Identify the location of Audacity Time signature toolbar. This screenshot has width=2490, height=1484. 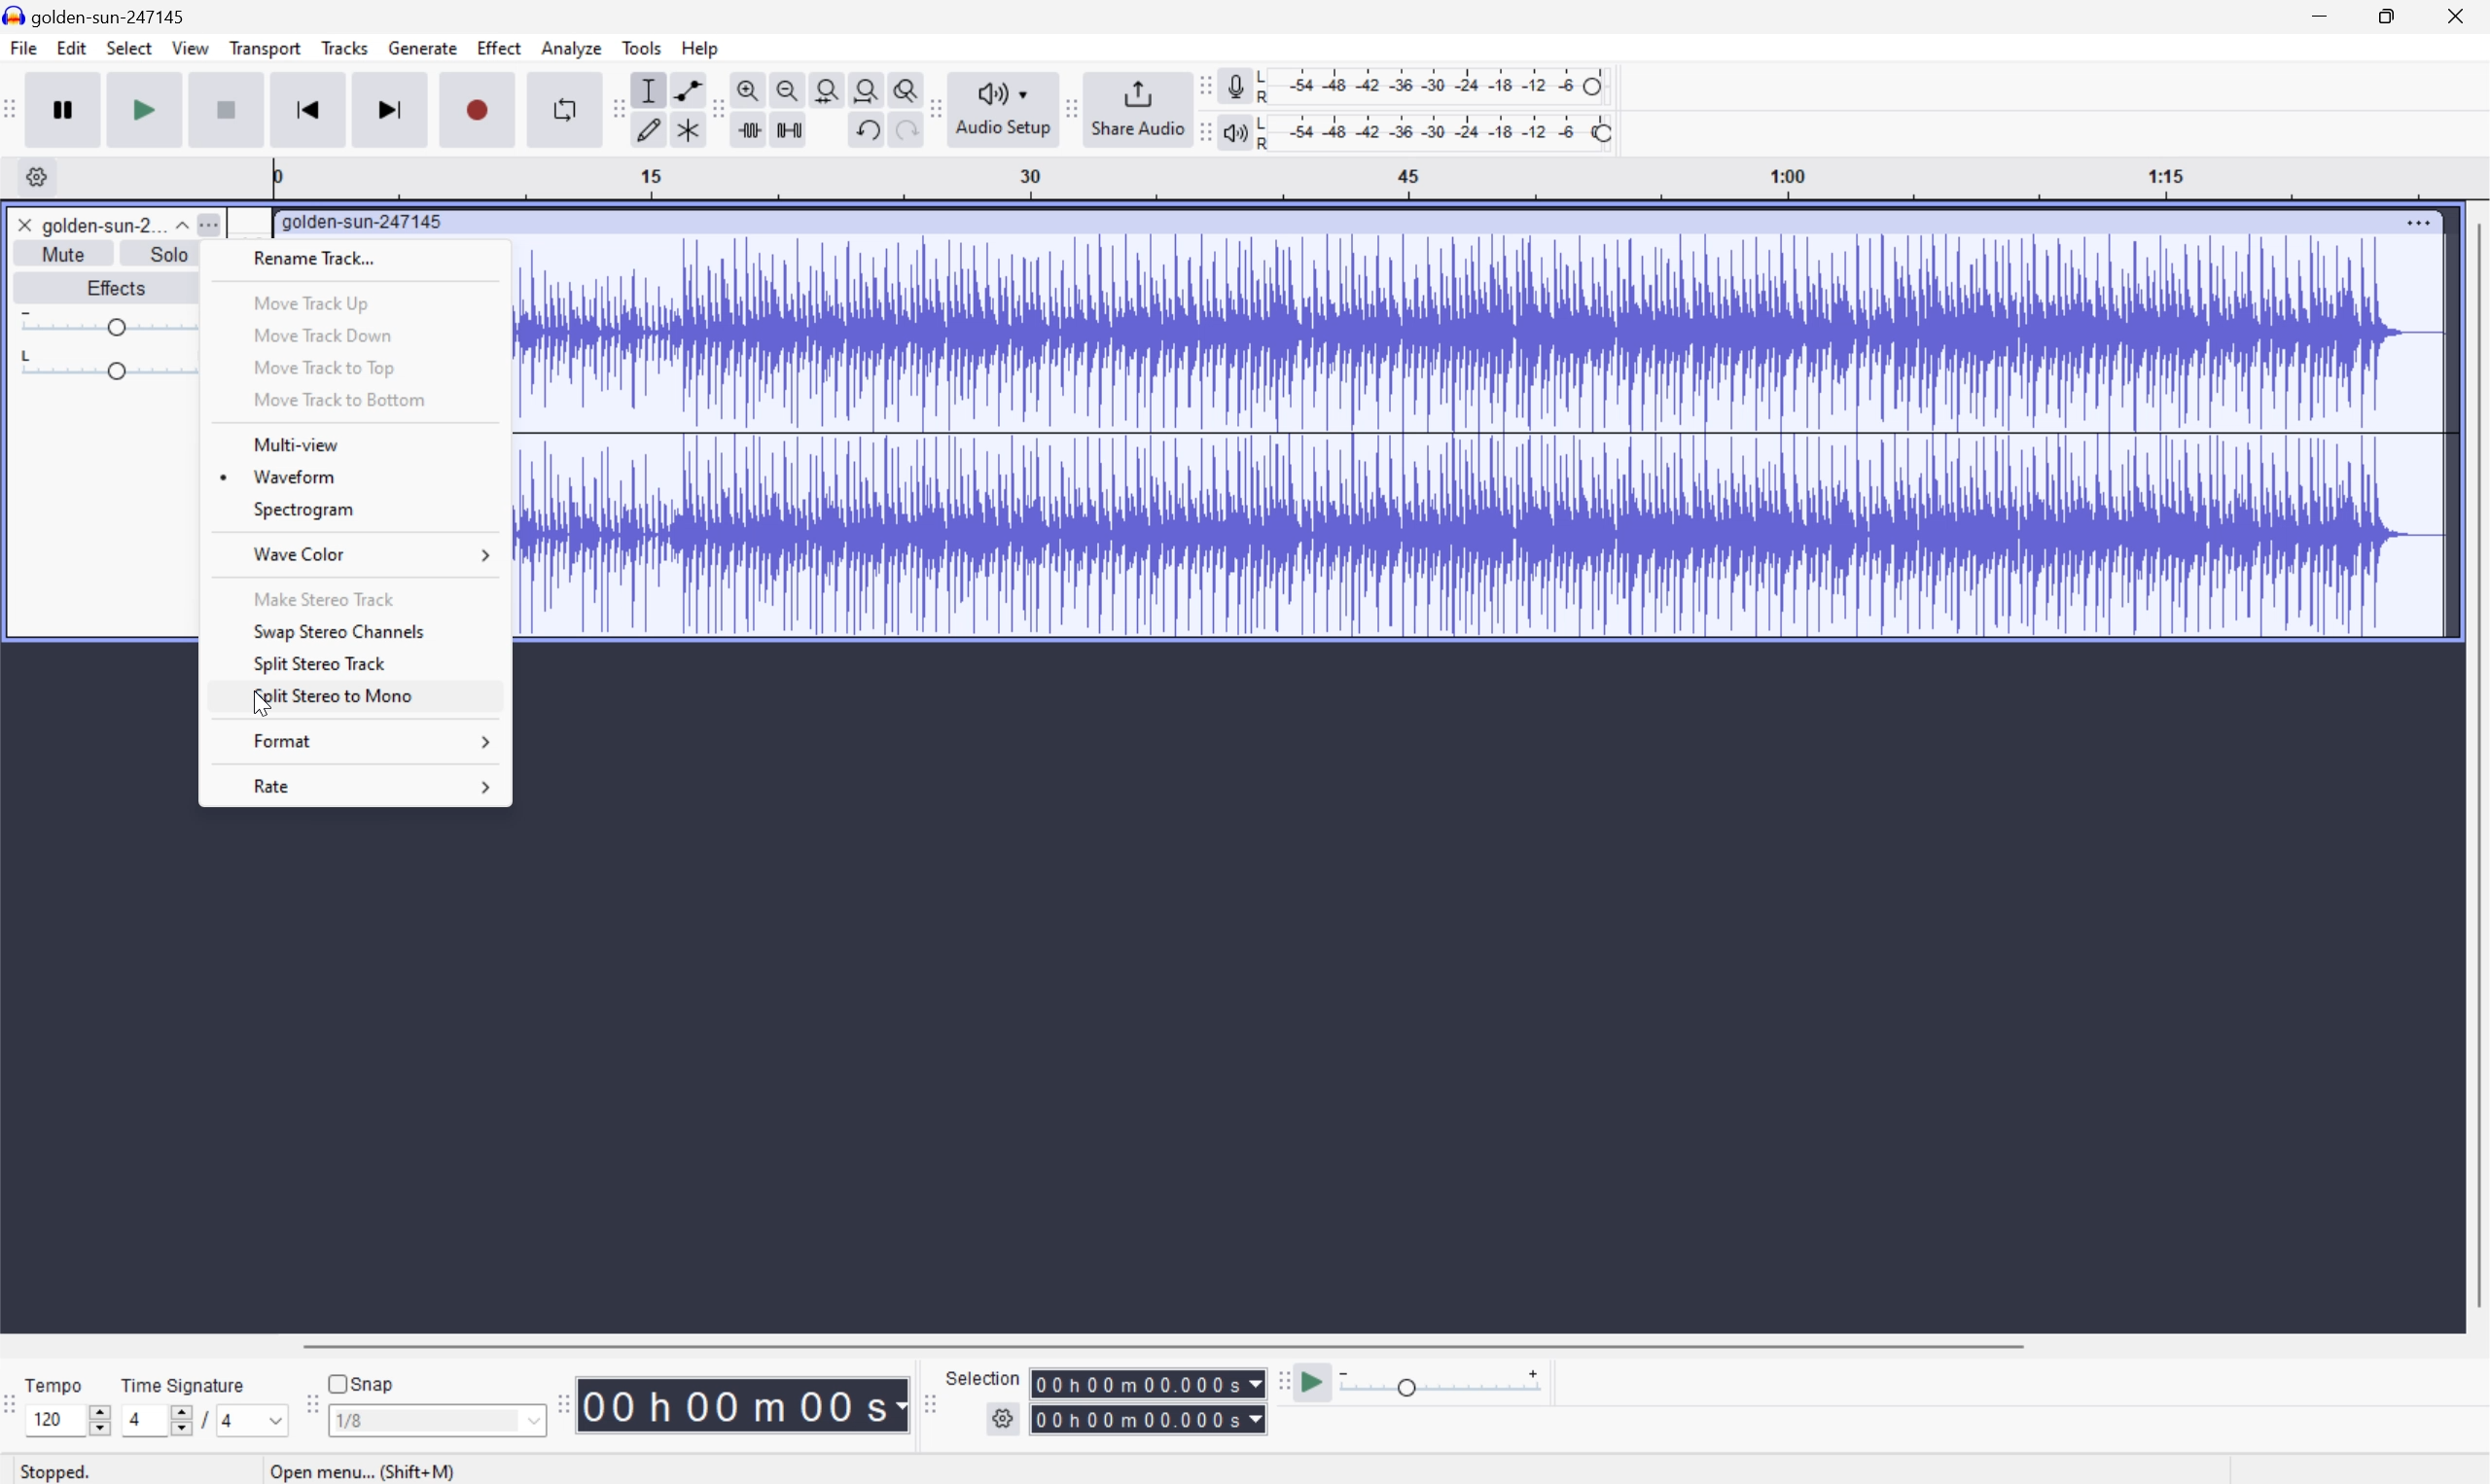
(16, 1395).